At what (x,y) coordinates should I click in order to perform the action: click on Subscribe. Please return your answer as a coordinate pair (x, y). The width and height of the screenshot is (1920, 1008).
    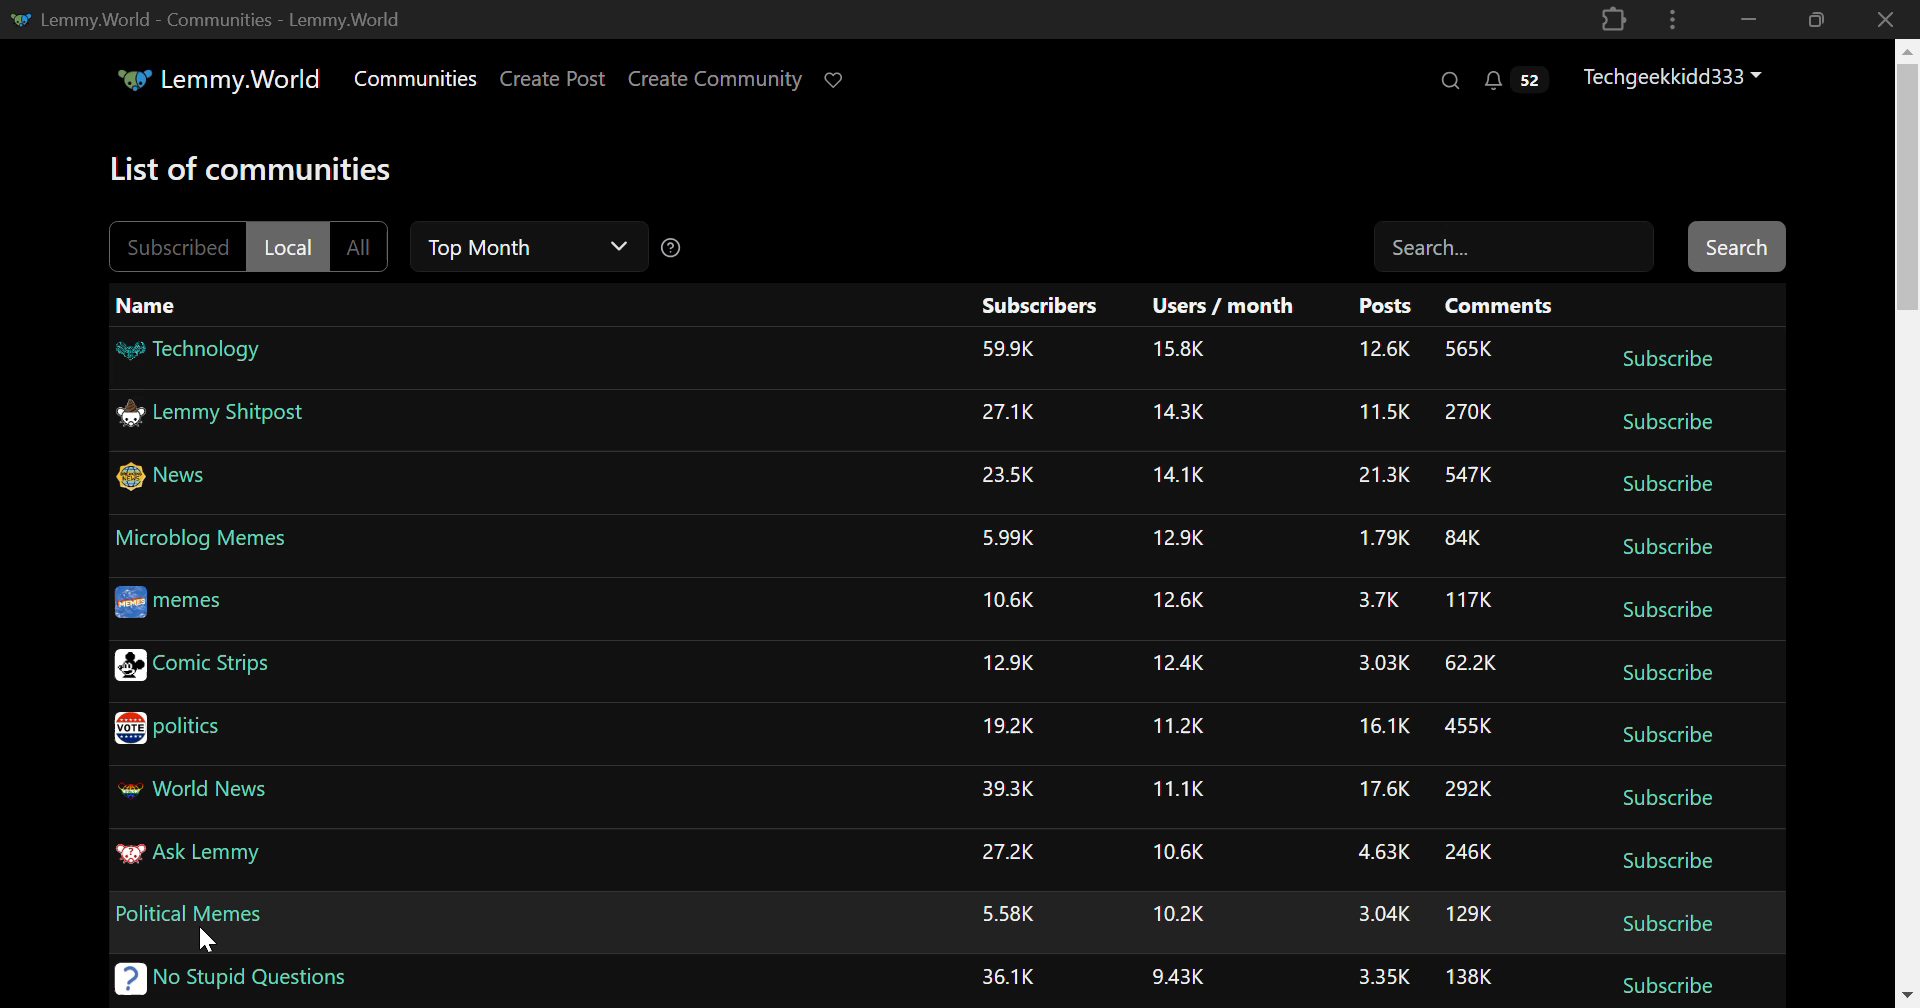
    Looking at the image, I should click on (1667, 863).